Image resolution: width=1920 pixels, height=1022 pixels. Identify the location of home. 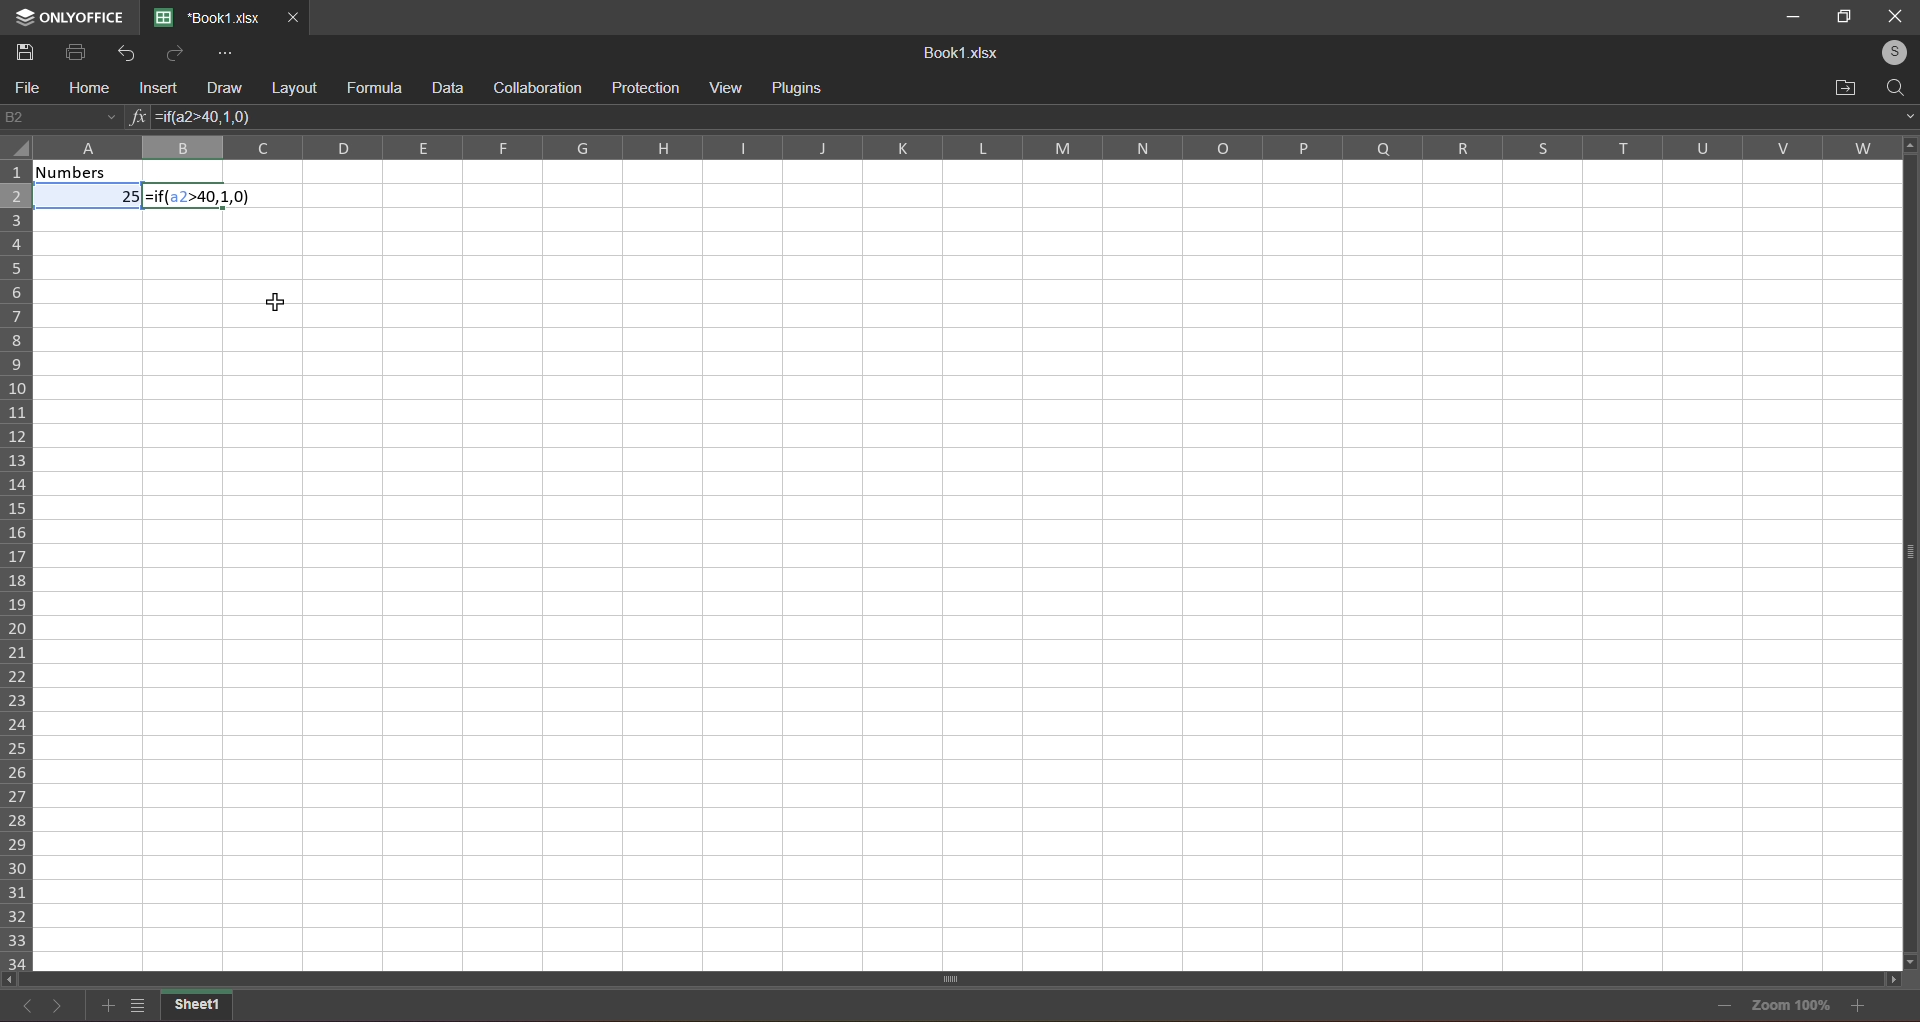
(84, 89).